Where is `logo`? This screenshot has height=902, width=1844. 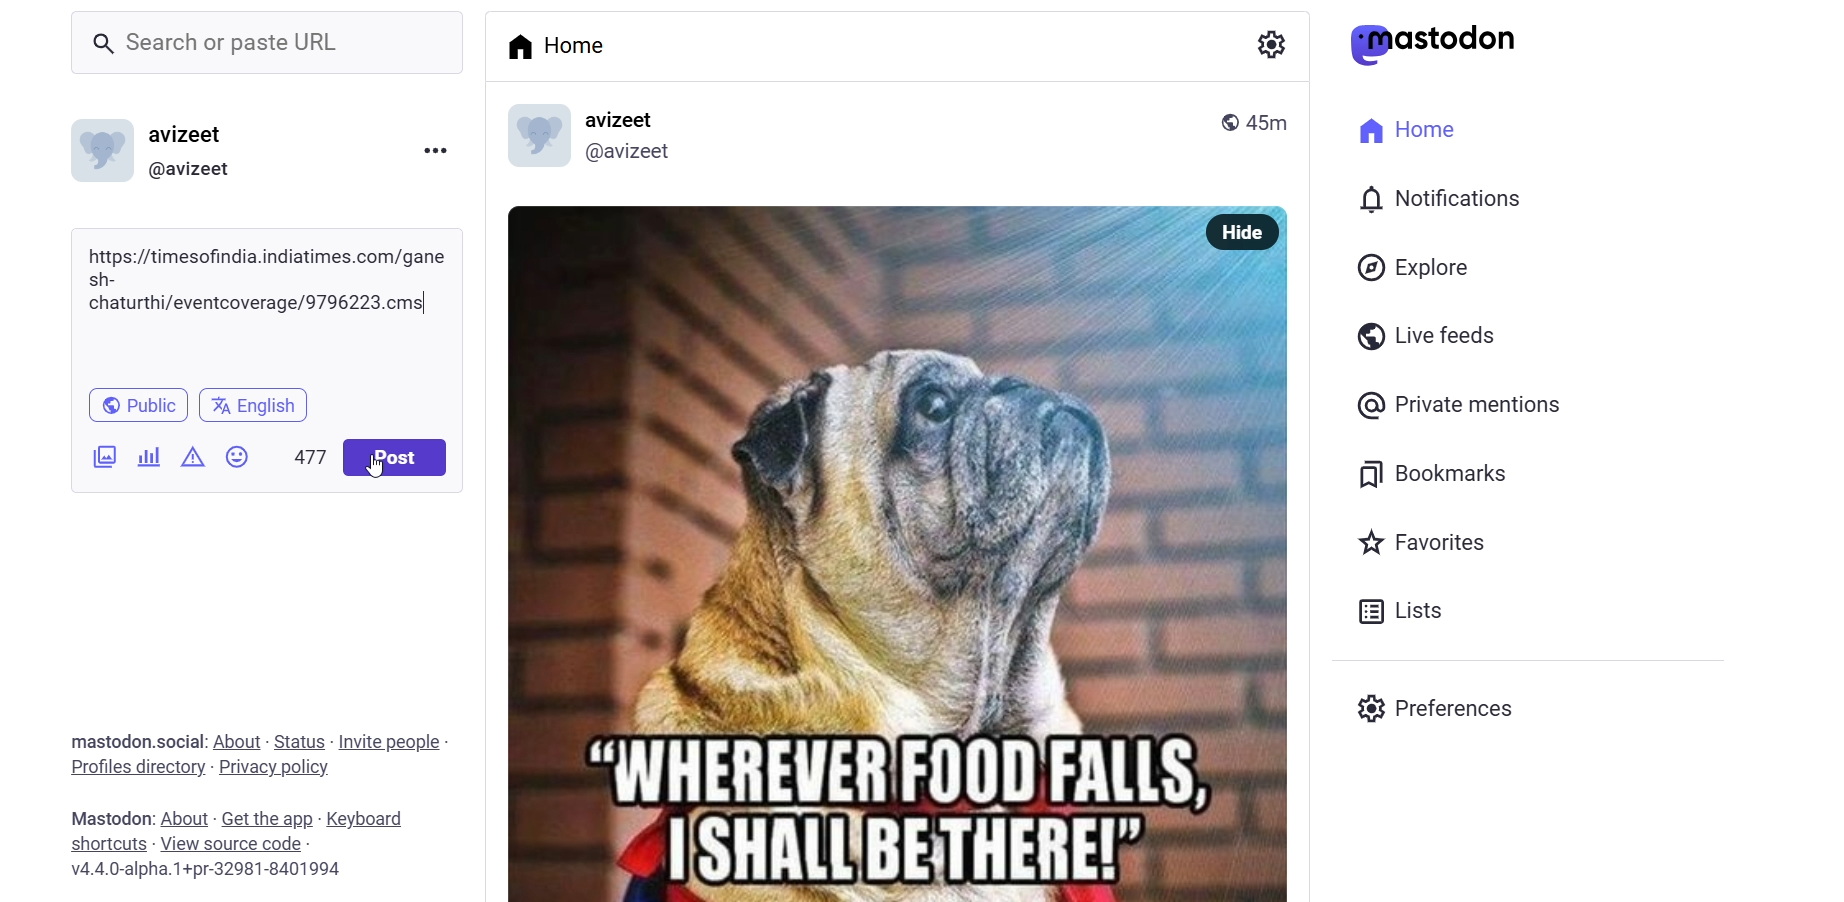 logo is located at coordinates (534, 139).